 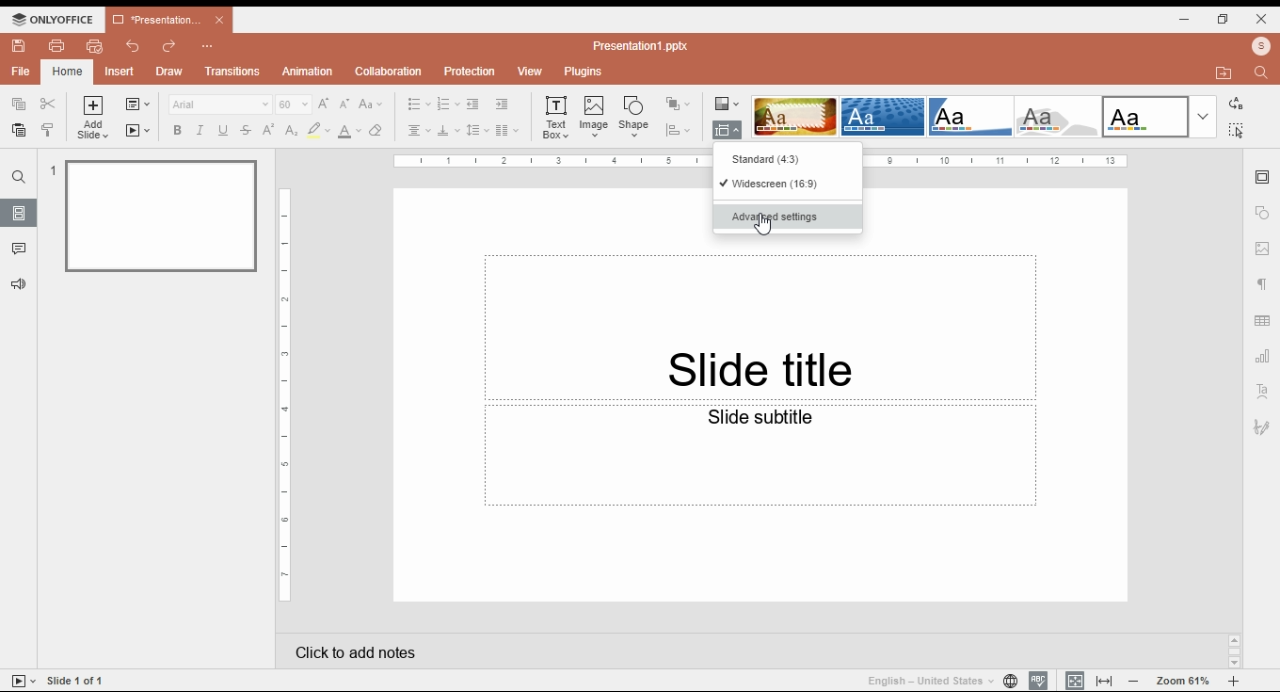 What do you see at coordinates (232, 71) in the screenshot?
I see `transitions` at bounding box center [232, 71].